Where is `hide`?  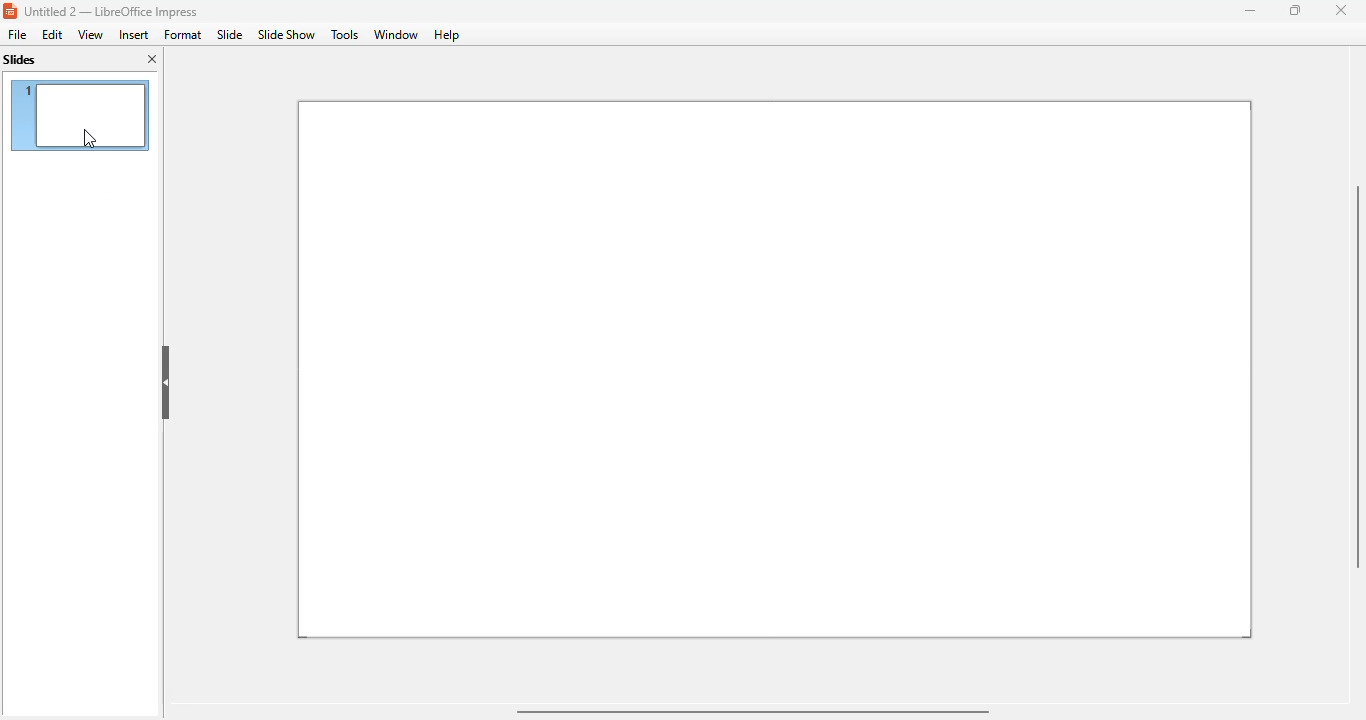 hide is located at coordinates (165, 382).